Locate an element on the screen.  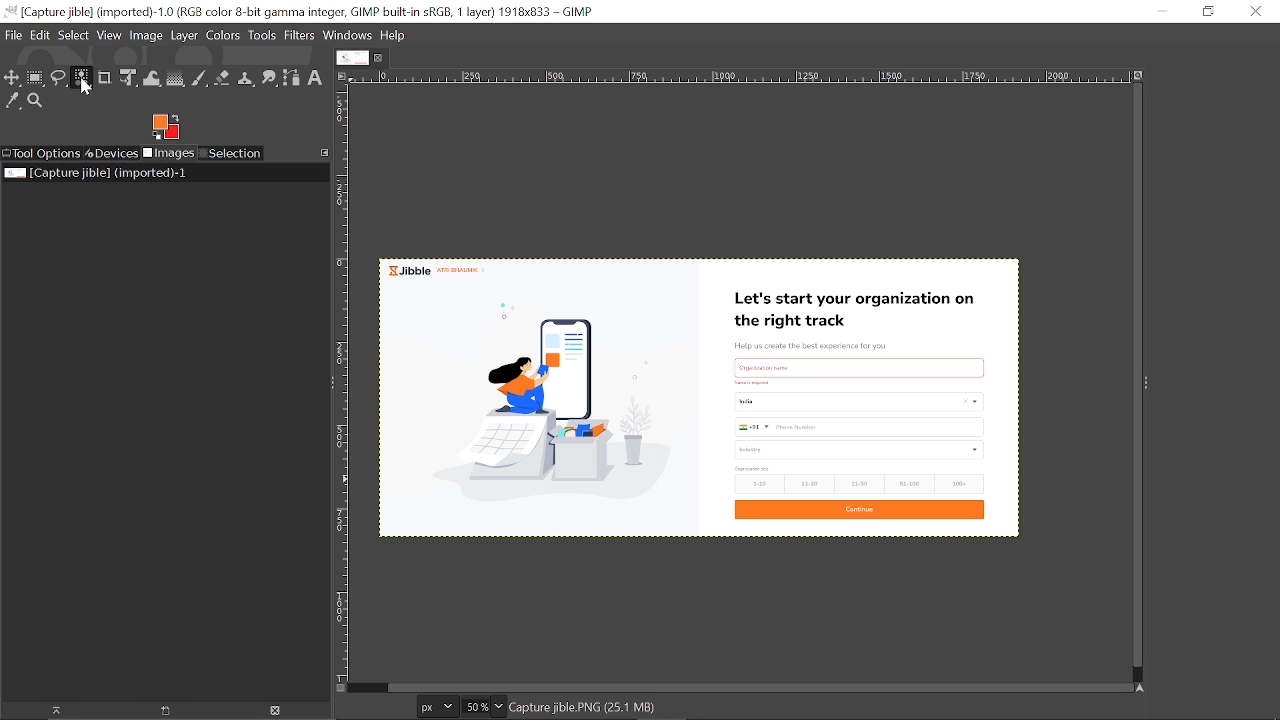
Restore down is located at coordinates (1208, 12).